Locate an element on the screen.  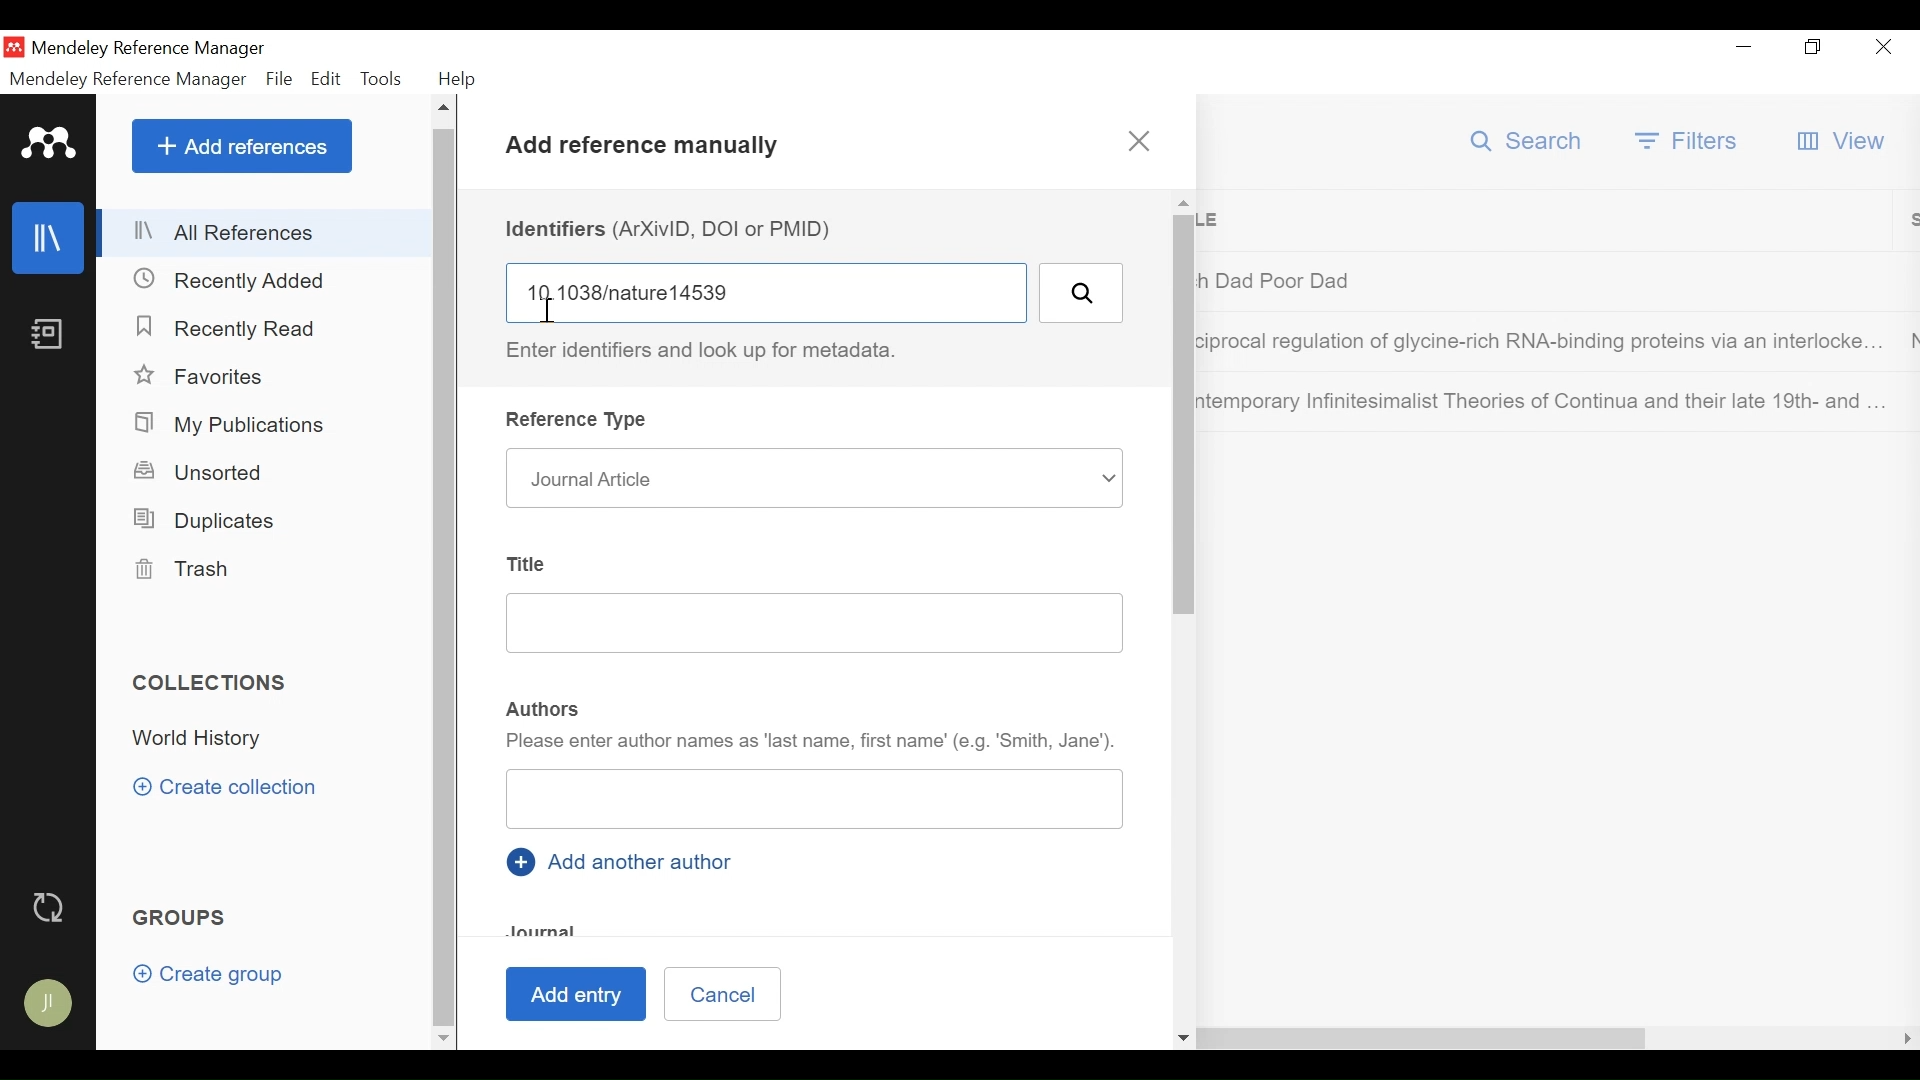
insertion cursor is located at coordinates (544, 307).